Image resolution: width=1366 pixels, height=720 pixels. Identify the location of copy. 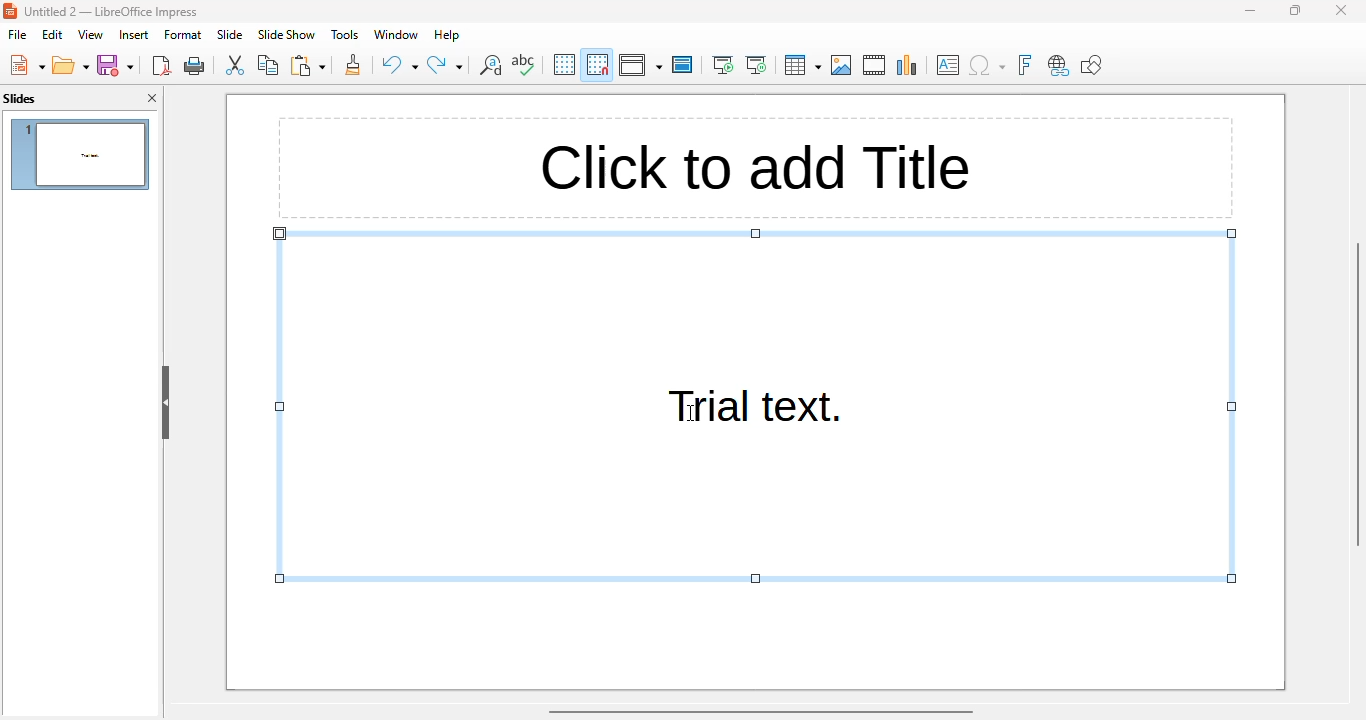
(268, 65).